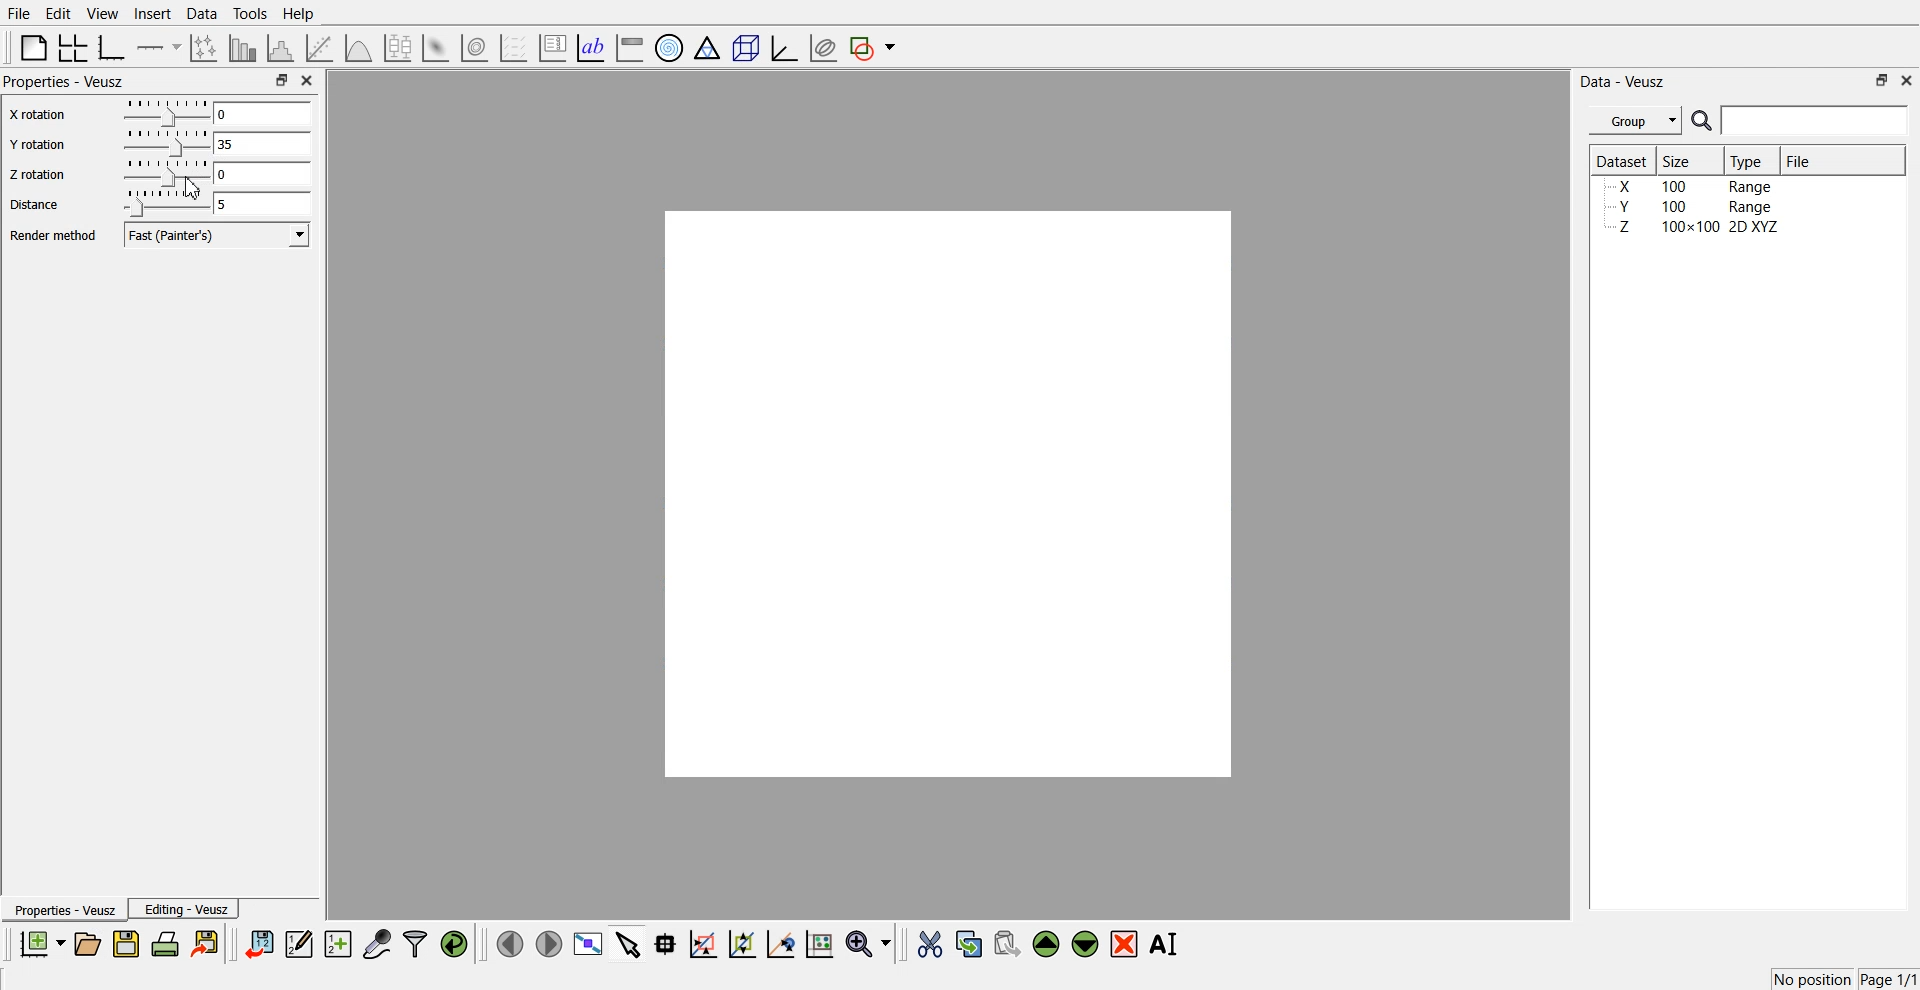  I want to click on Base Graph, so click(112, 48).